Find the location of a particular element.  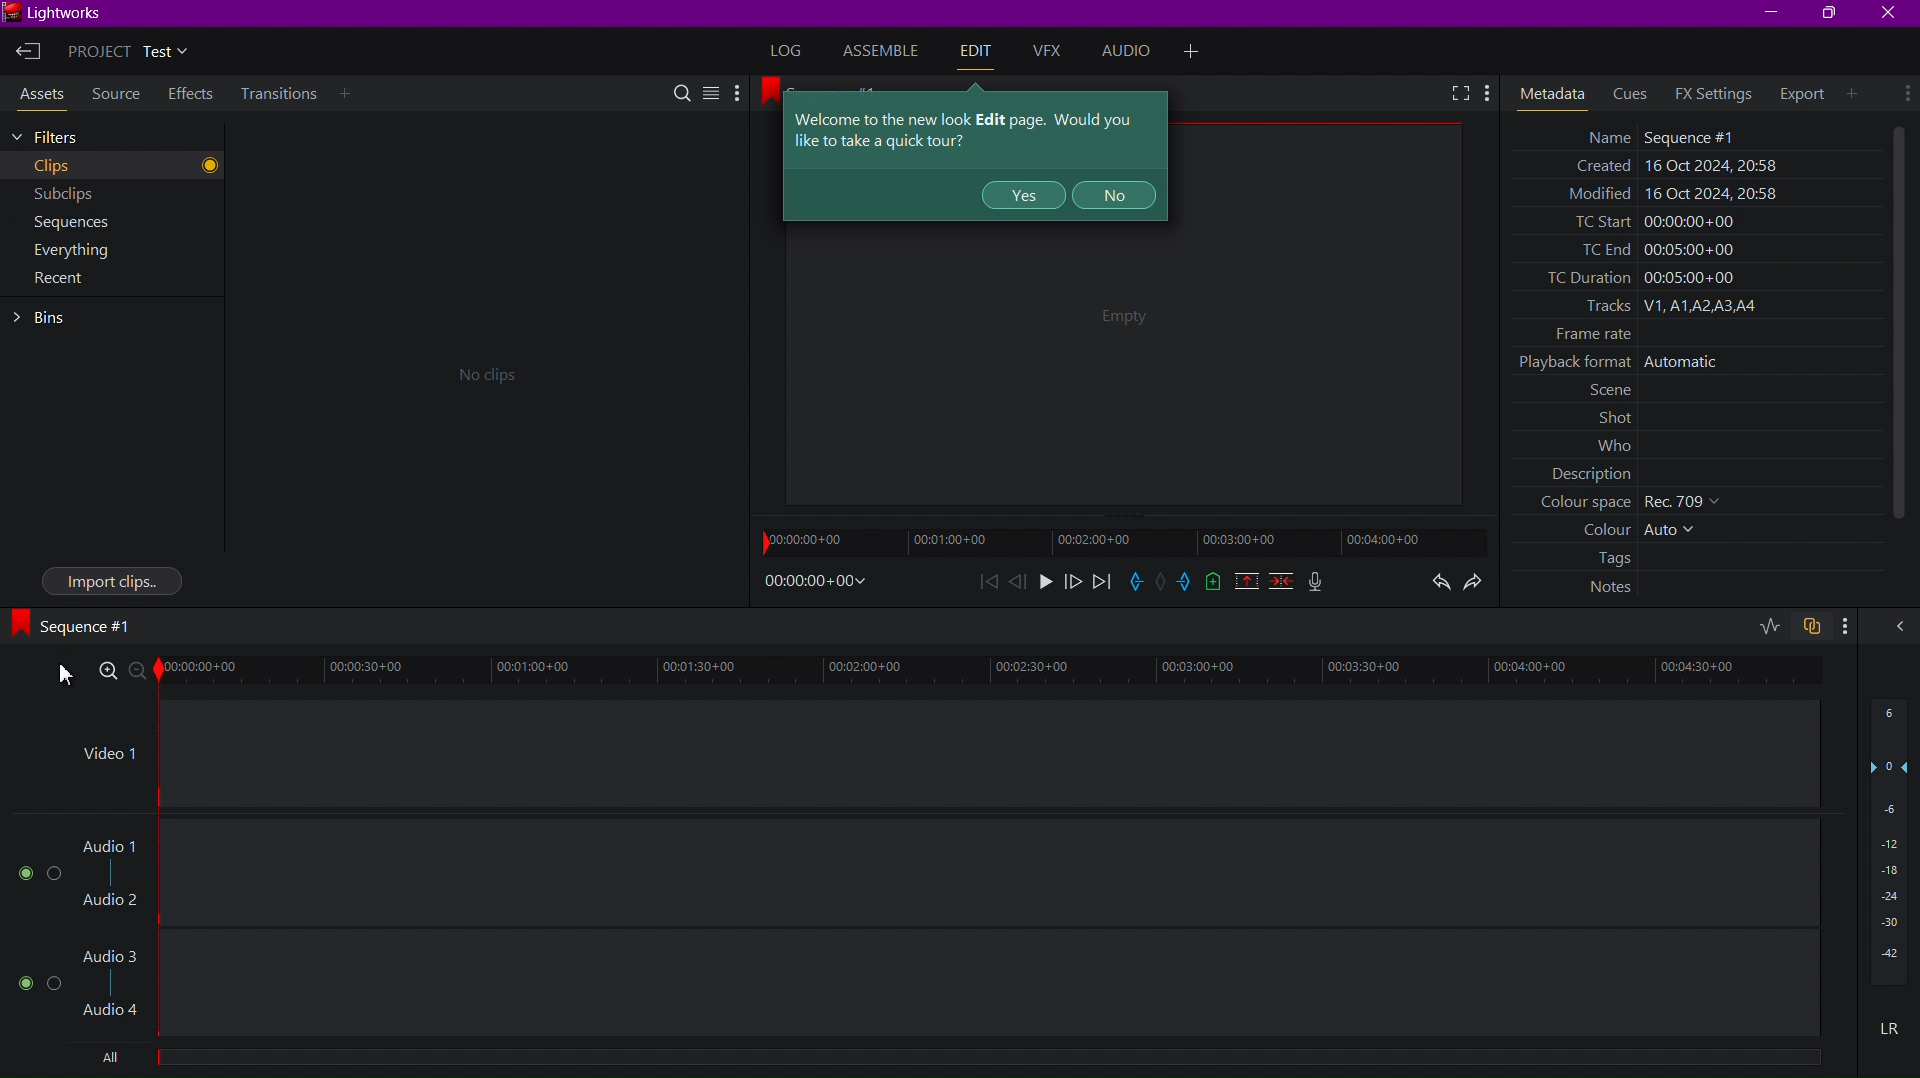

FX Settings is located at coordinates (1717, 93).